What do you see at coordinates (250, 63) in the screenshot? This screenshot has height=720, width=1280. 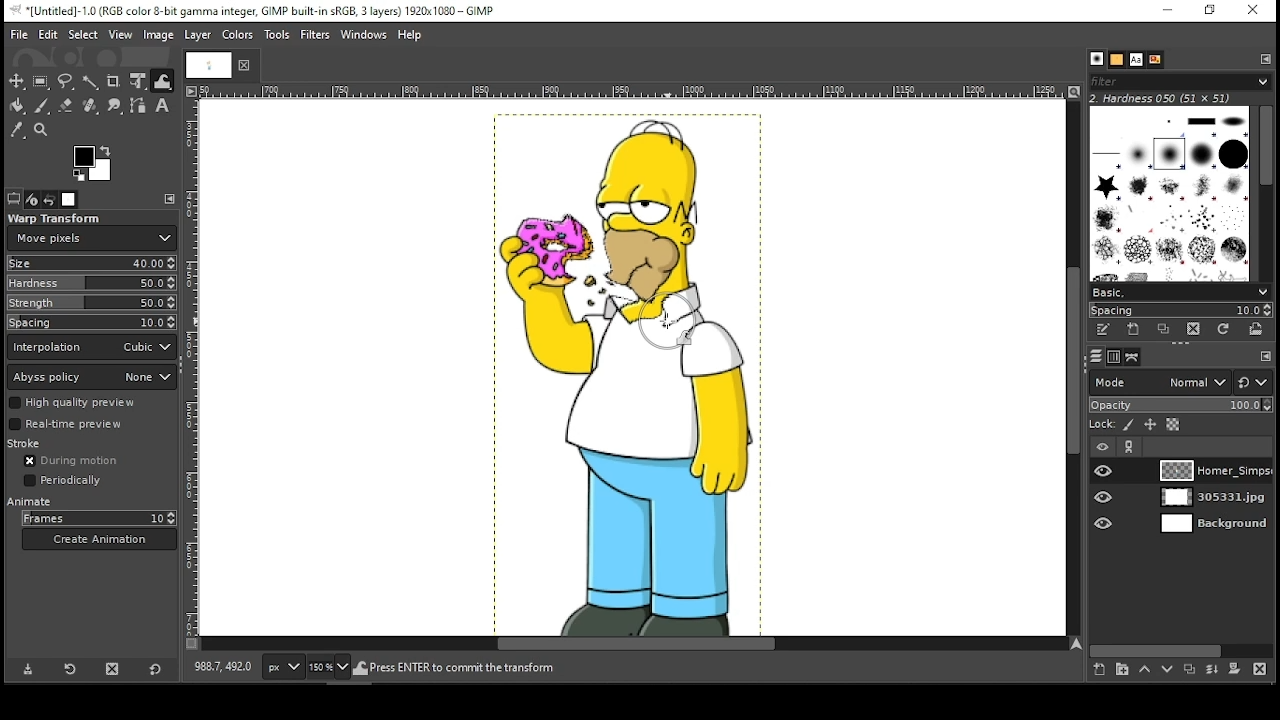 I see `close` at bounding box center [250, 63].